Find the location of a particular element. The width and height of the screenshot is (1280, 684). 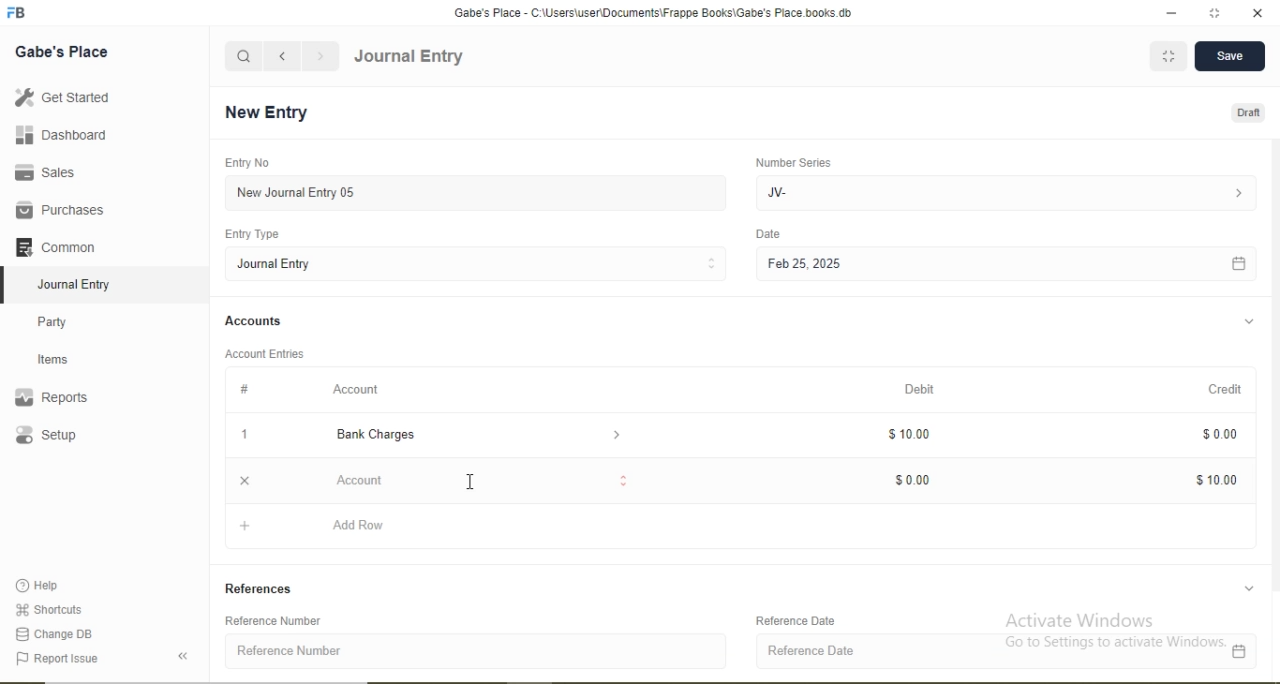

Setup is located at coordinates (75, 437).